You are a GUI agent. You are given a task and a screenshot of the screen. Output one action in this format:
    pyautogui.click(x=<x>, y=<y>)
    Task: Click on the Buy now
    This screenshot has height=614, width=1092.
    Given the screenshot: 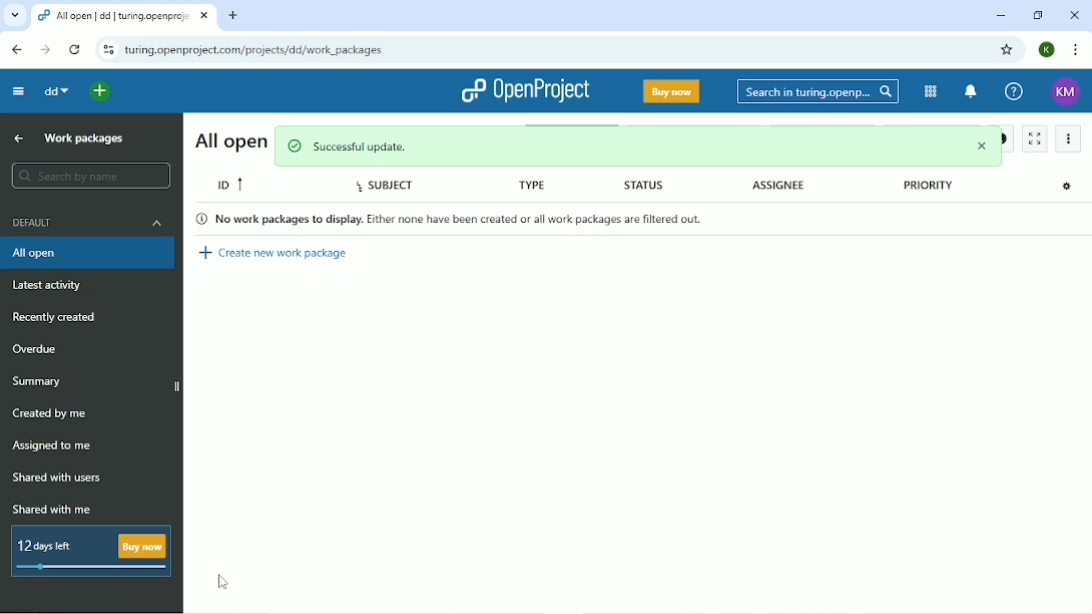 What is the action you would take?
    pyautogui.click(x=672, y=91)
    